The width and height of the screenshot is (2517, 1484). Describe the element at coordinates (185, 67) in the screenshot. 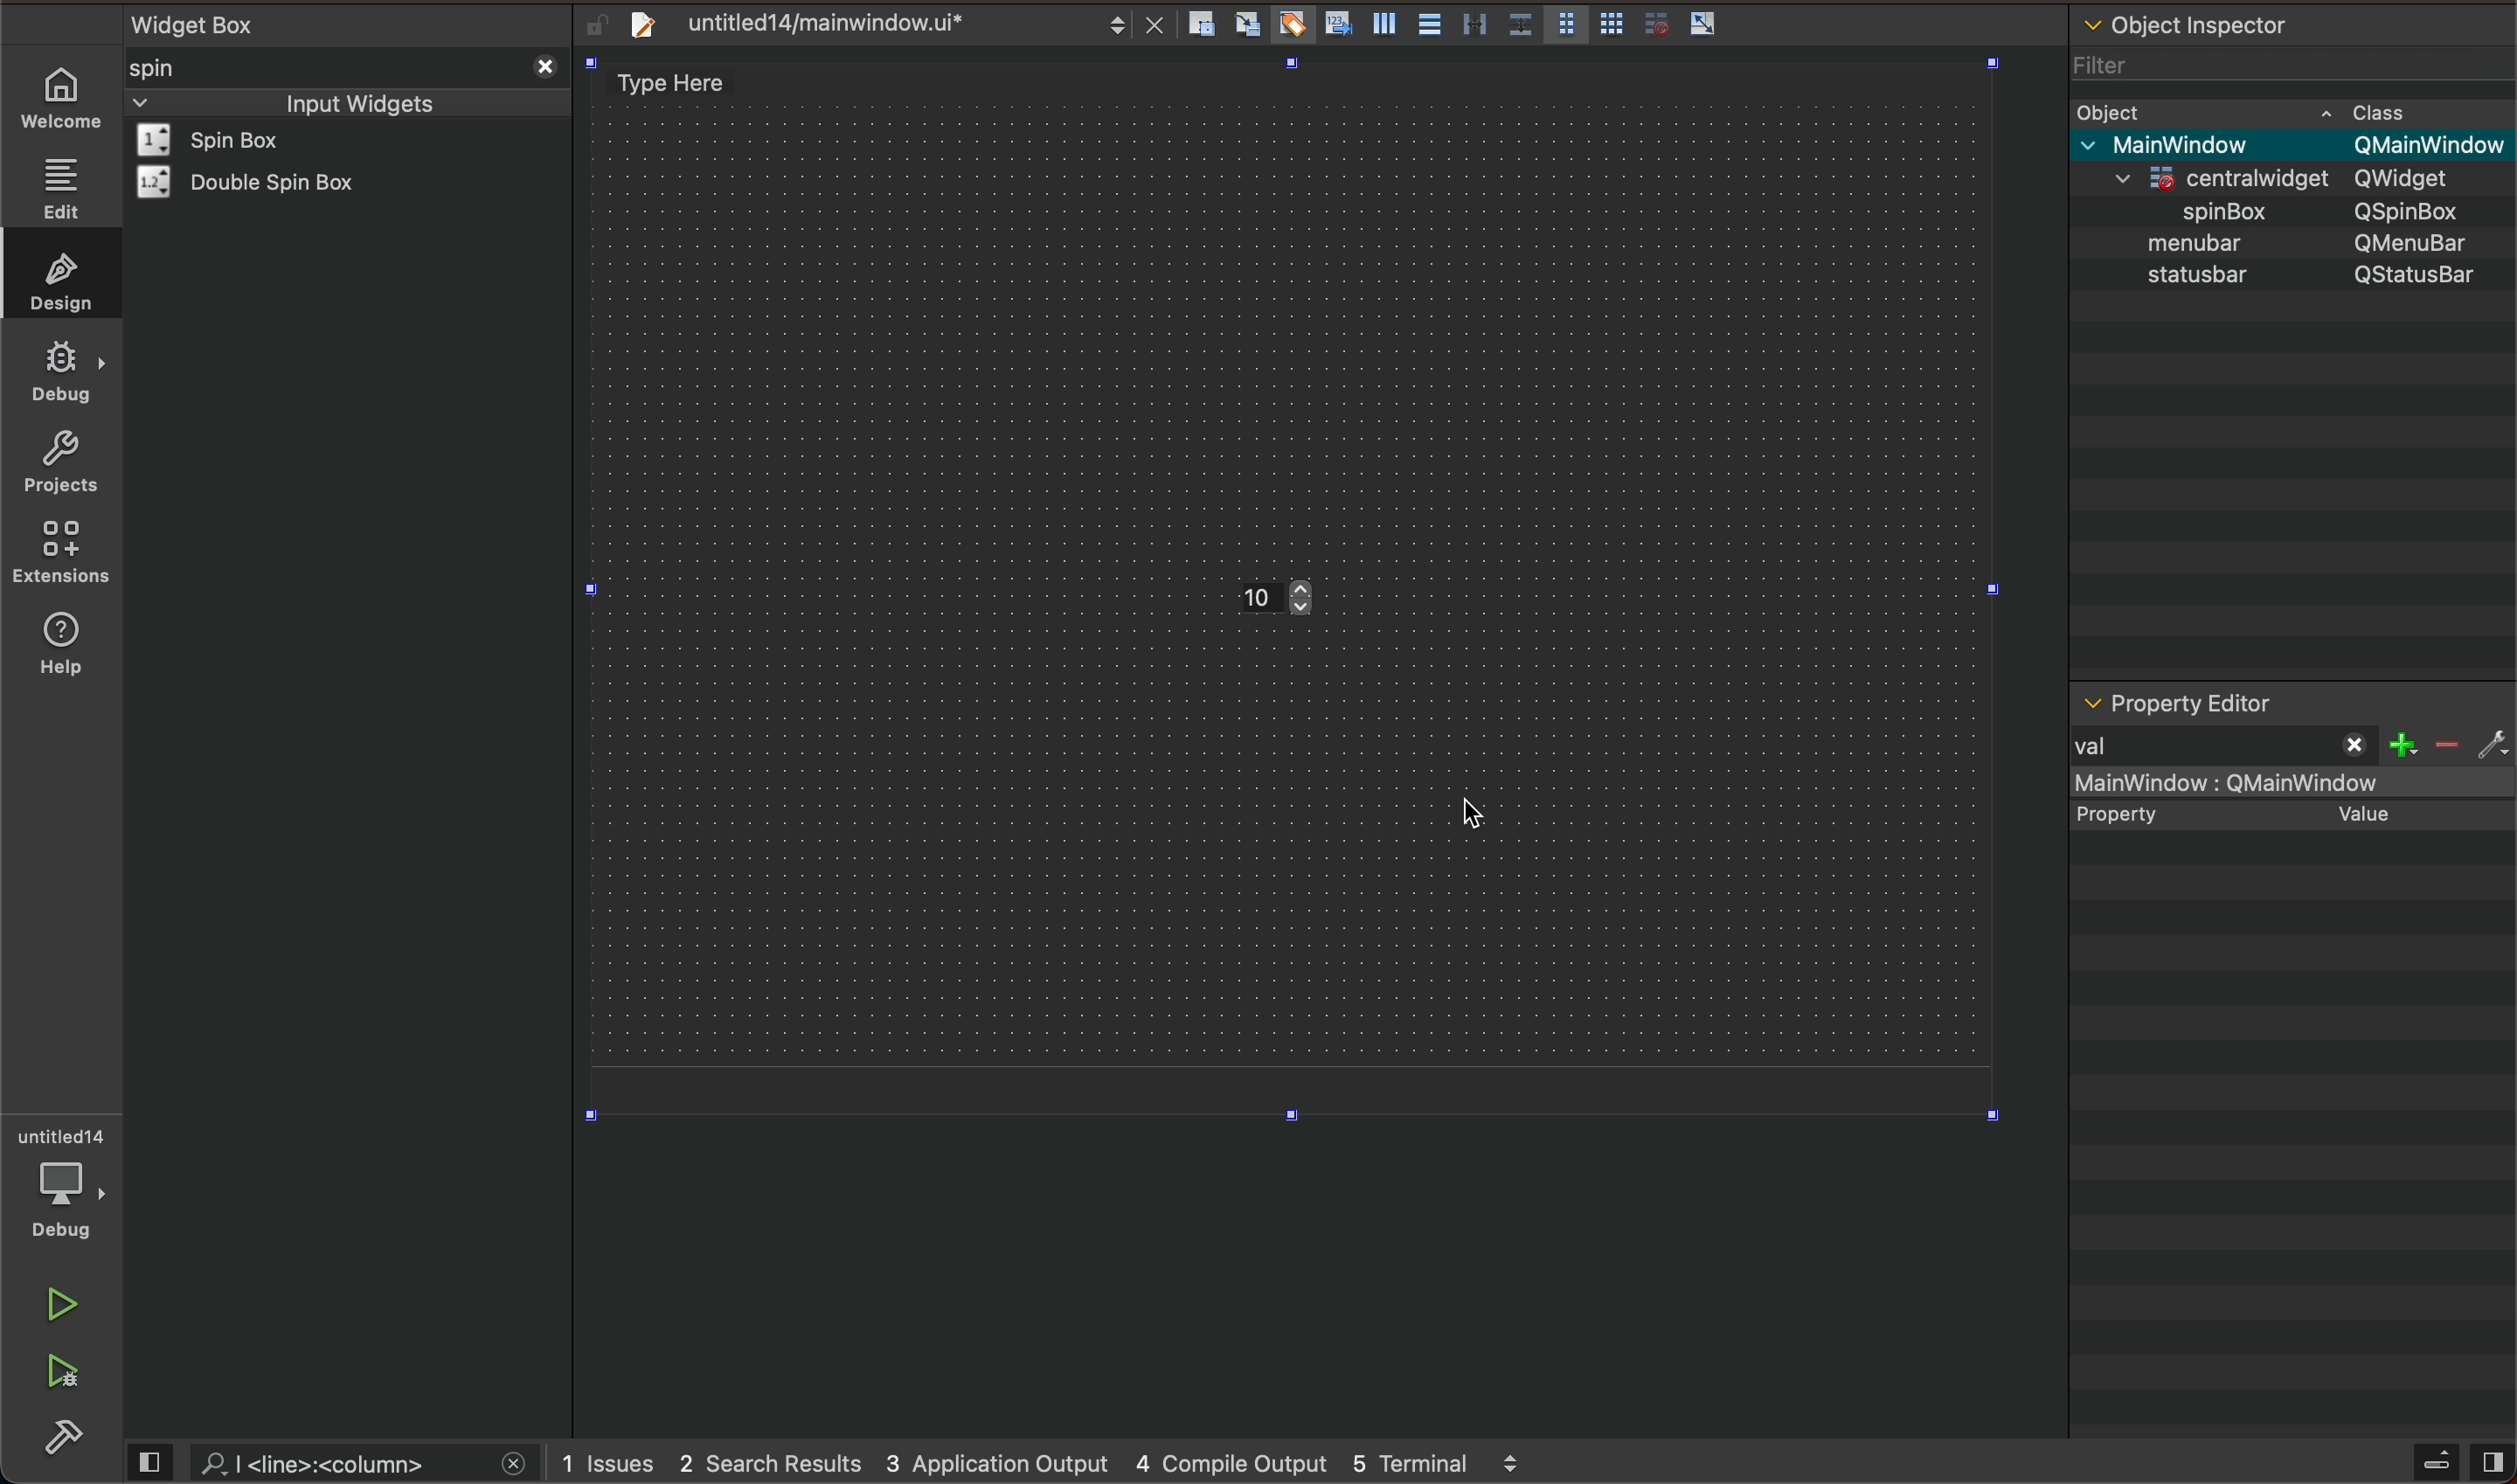

I see `spin` at that location.